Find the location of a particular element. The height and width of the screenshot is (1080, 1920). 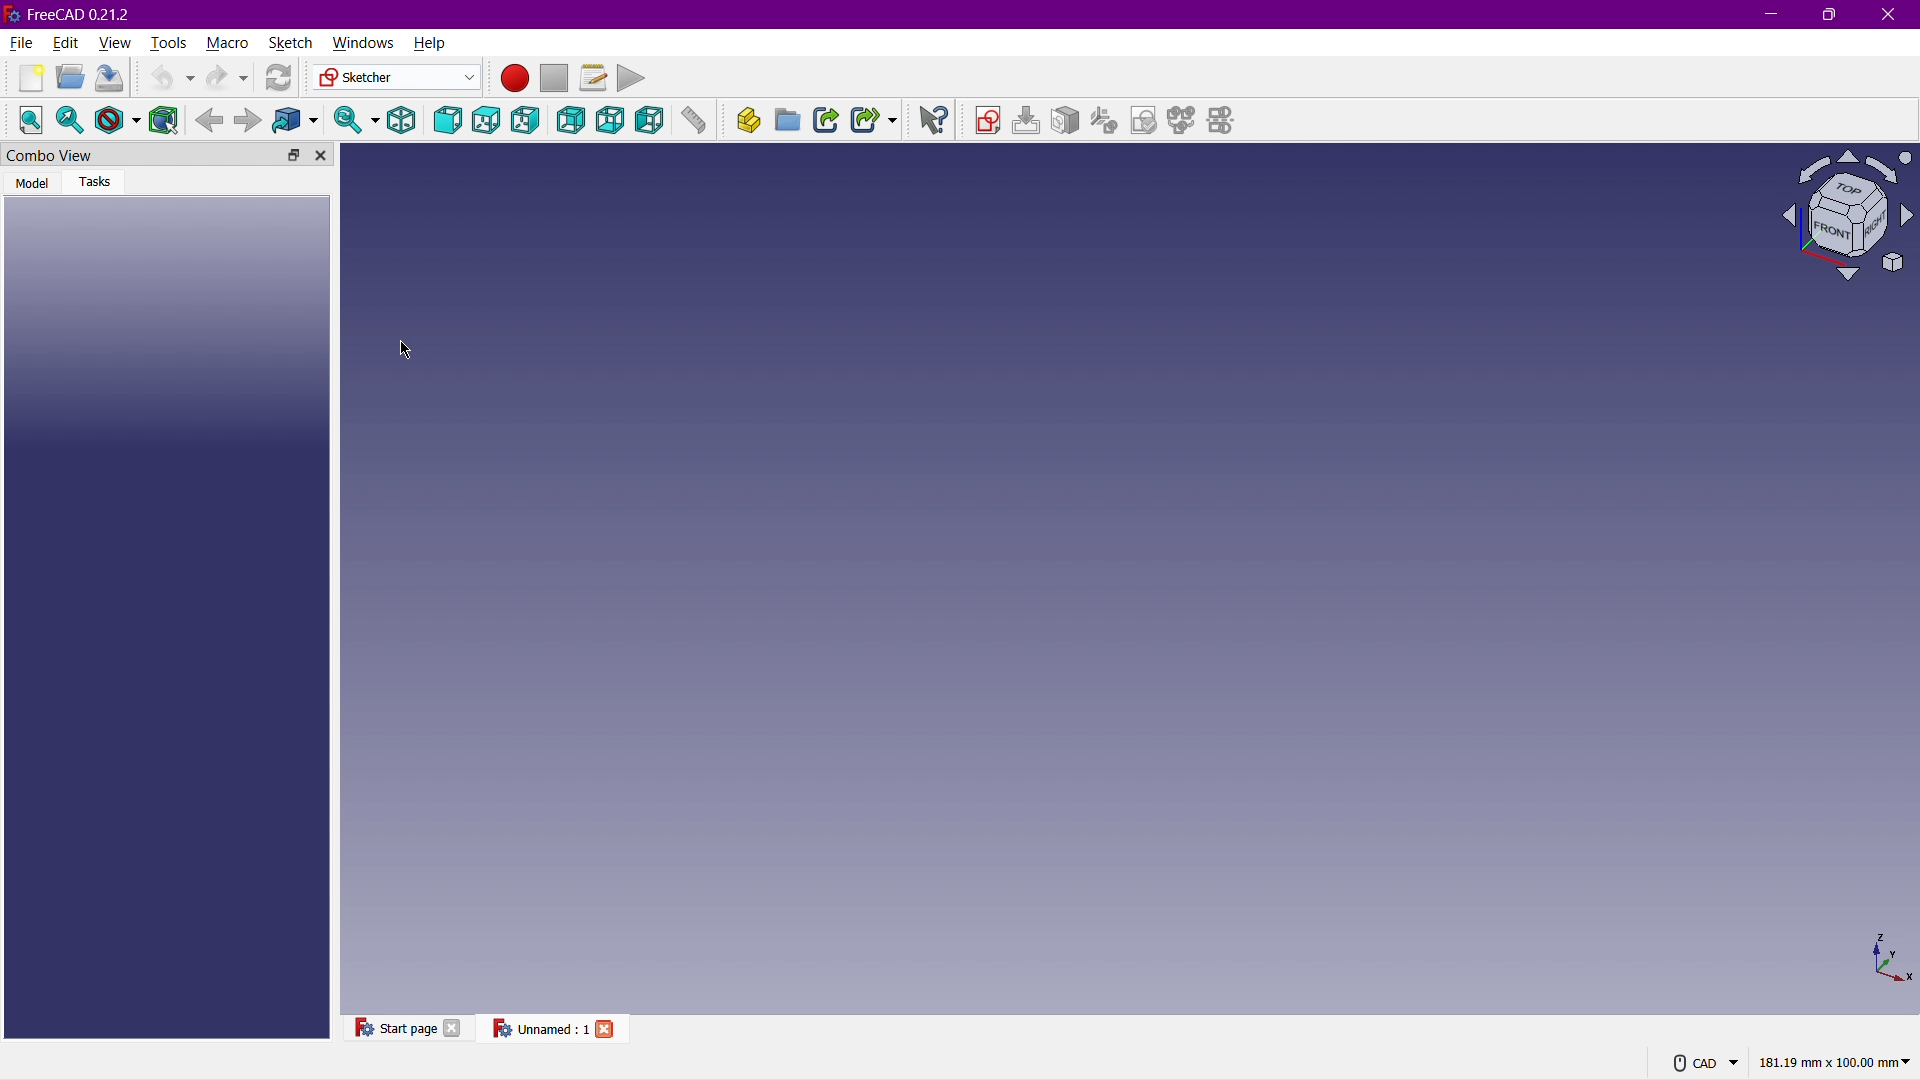

Windows is located at coordinates (361, 43).